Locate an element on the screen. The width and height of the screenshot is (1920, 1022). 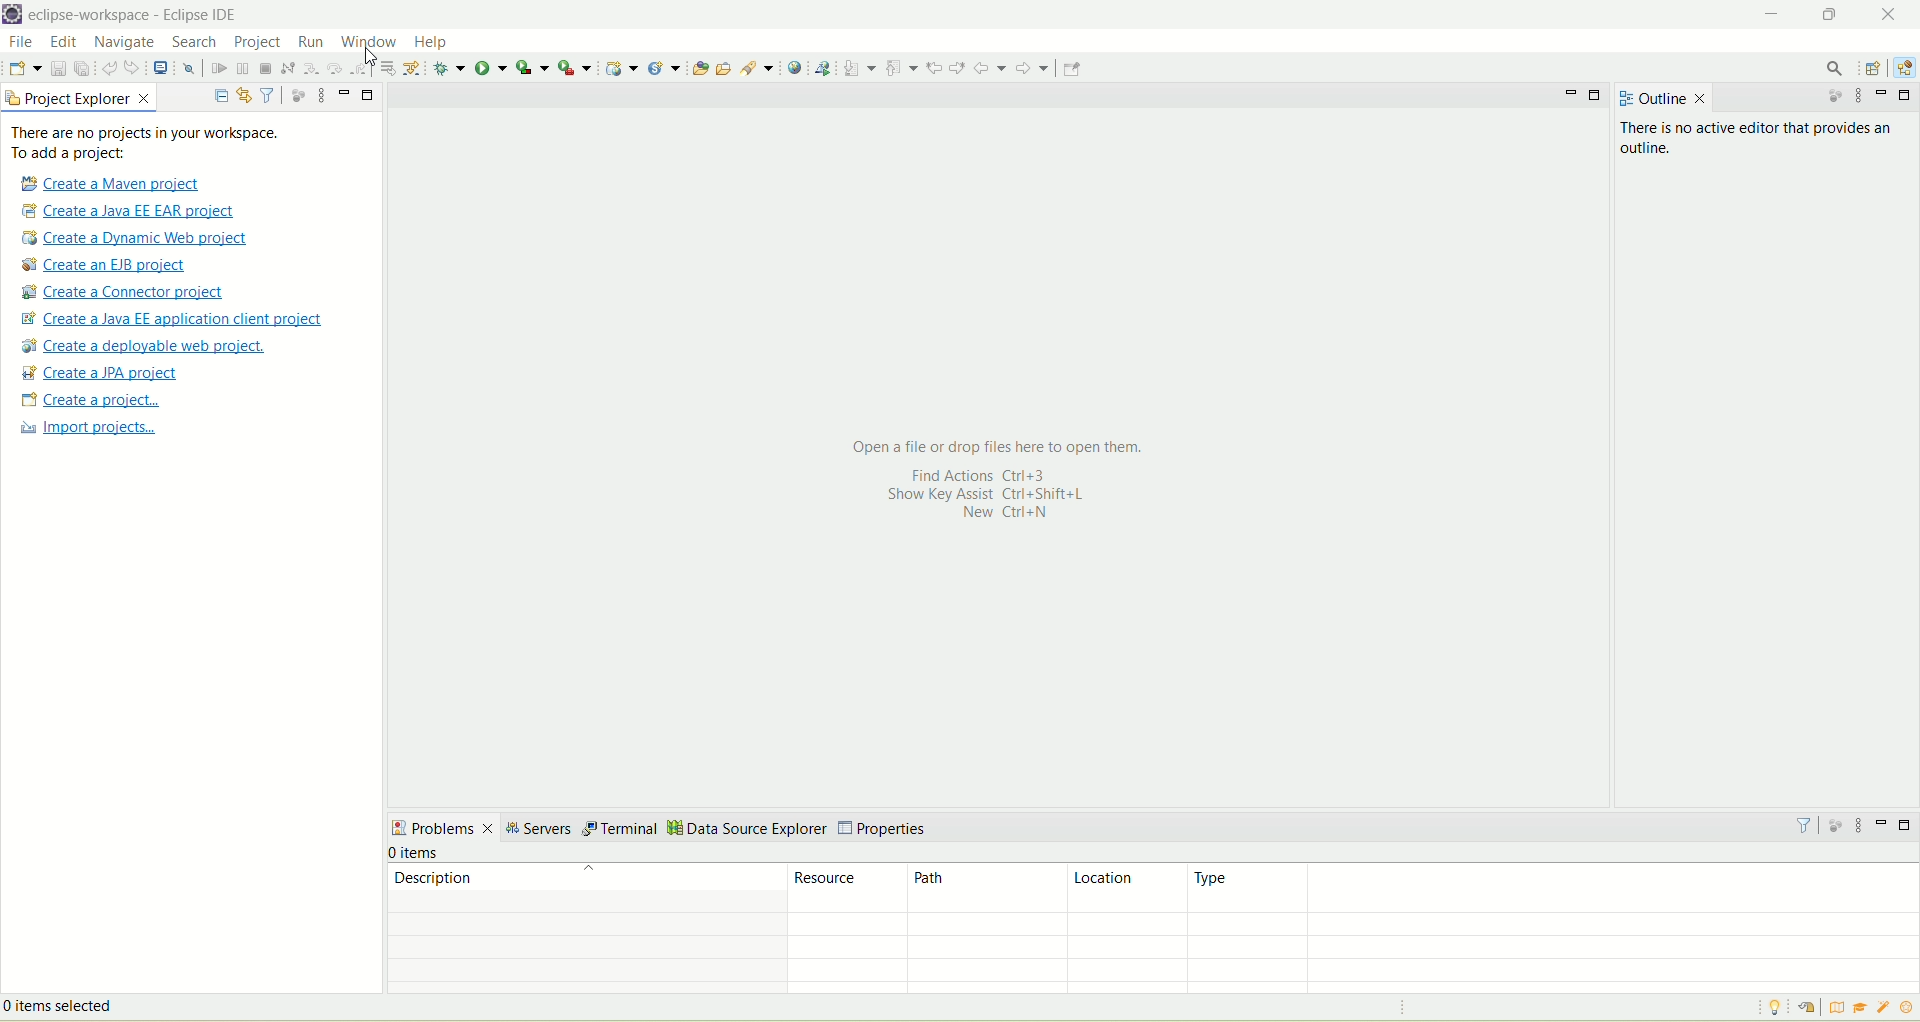
open perspective is located at coordinates (1875, 67).